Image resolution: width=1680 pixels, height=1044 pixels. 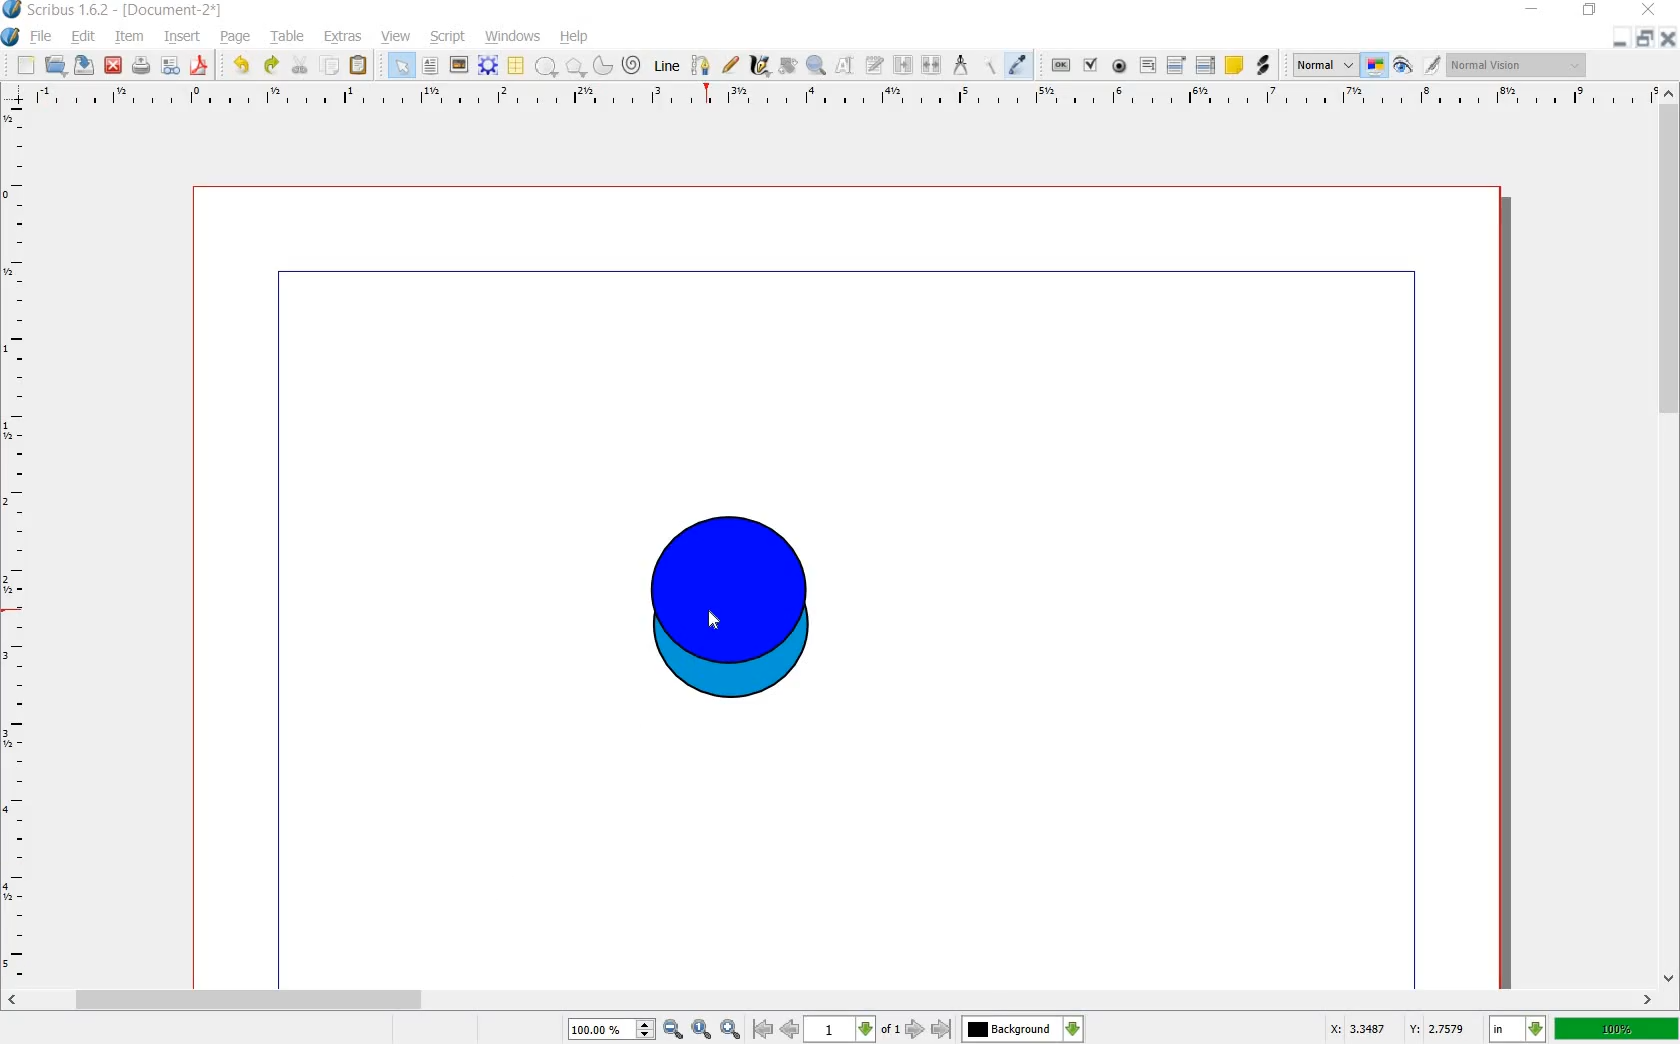 I want to click on cut, so click(x=302, y=66).